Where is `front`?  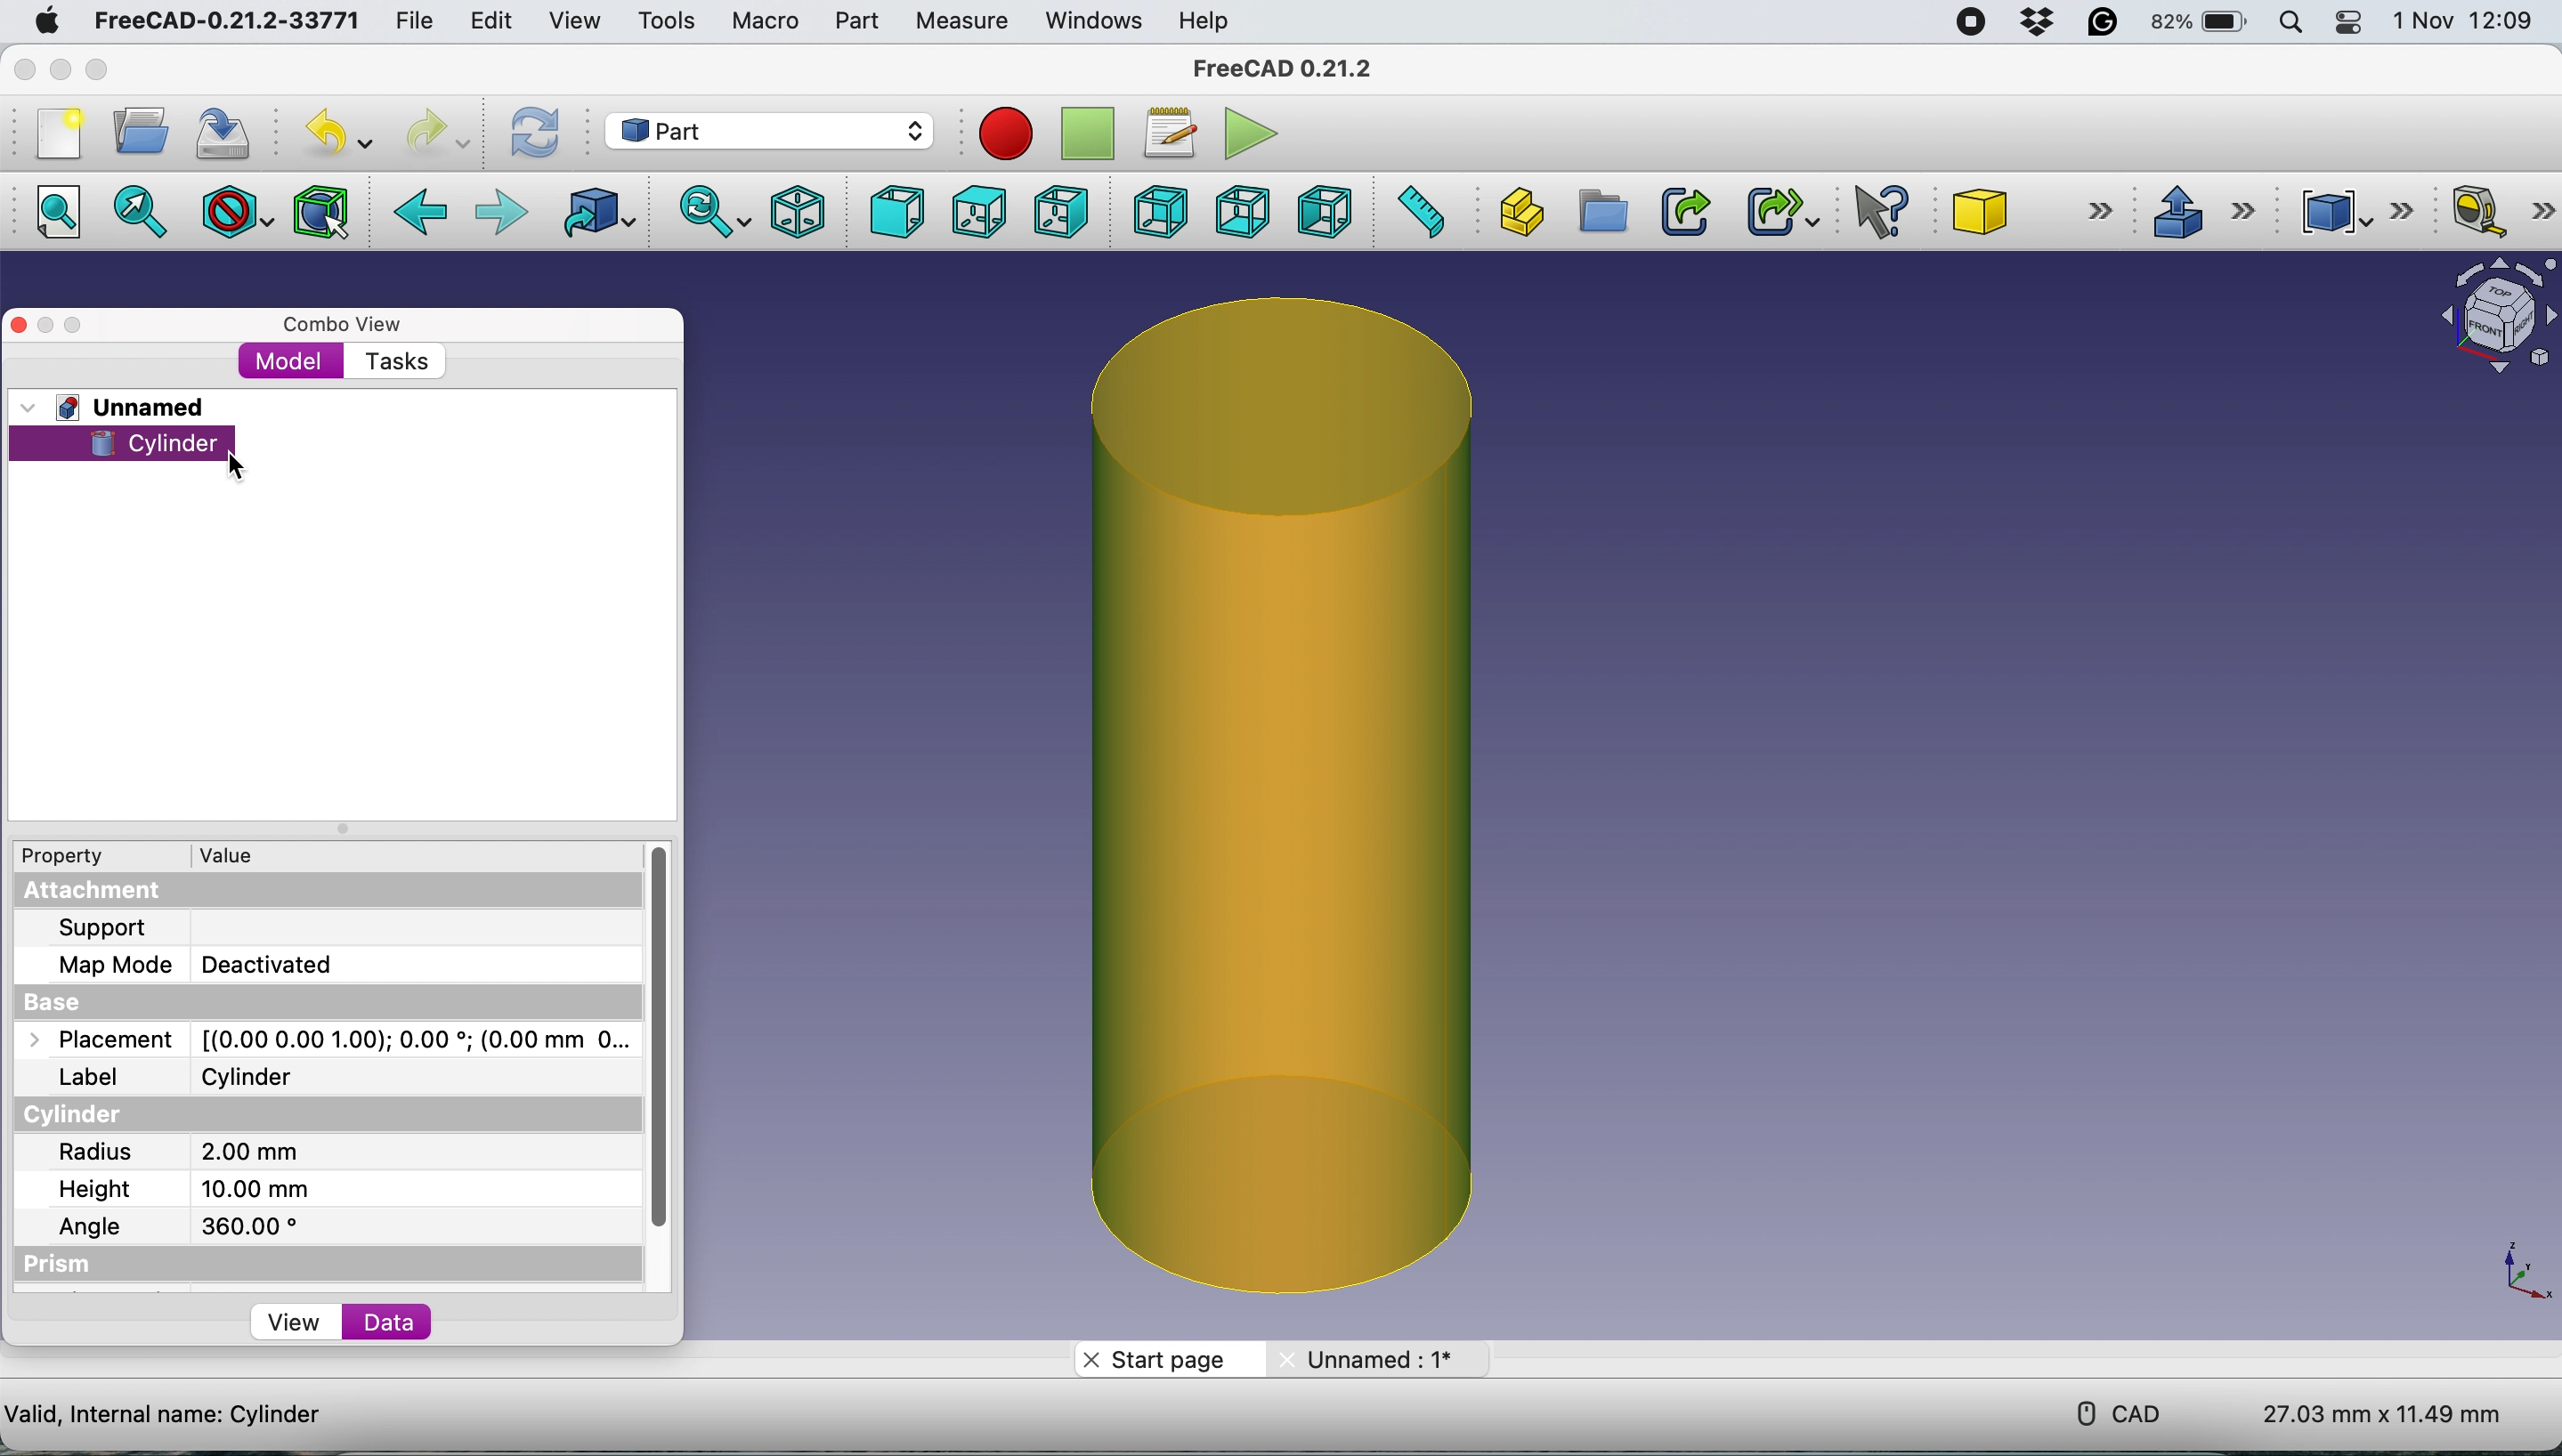
front is located at coordinates (892, 210).